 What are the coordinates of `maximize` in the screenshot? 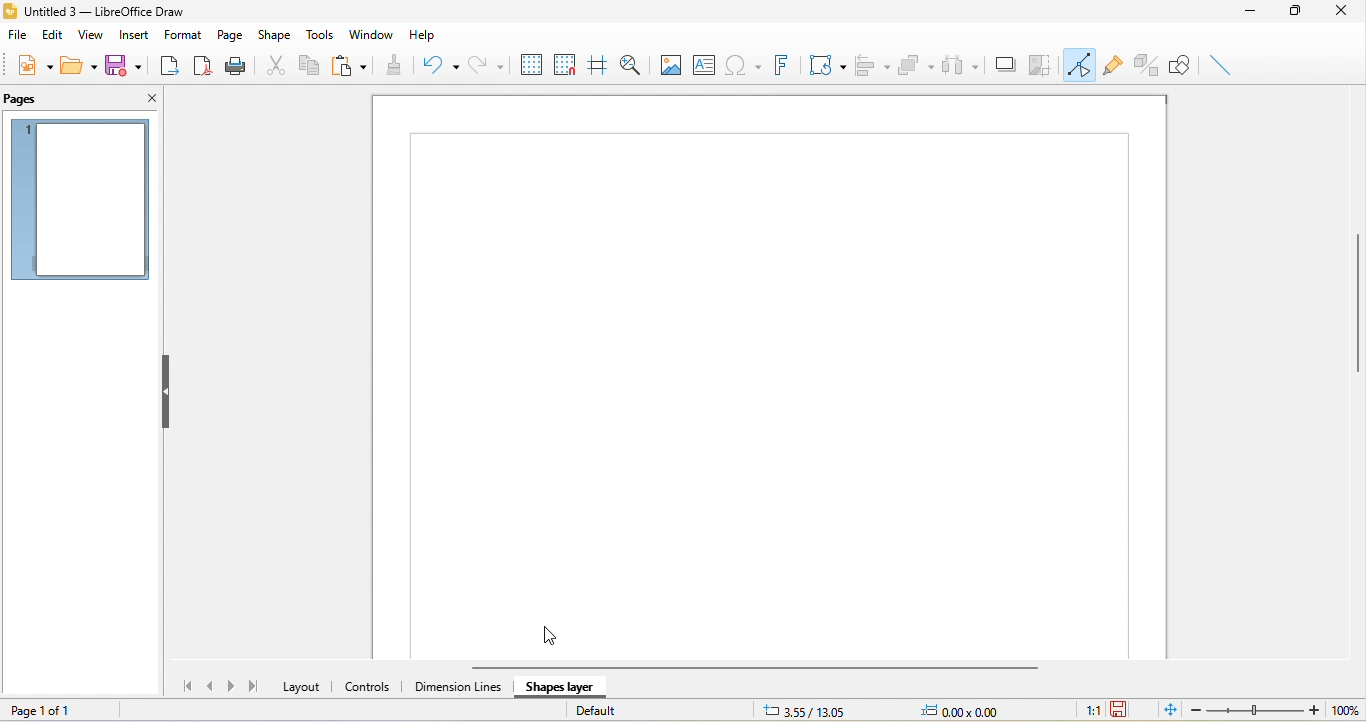 It's located at (1298, 11).